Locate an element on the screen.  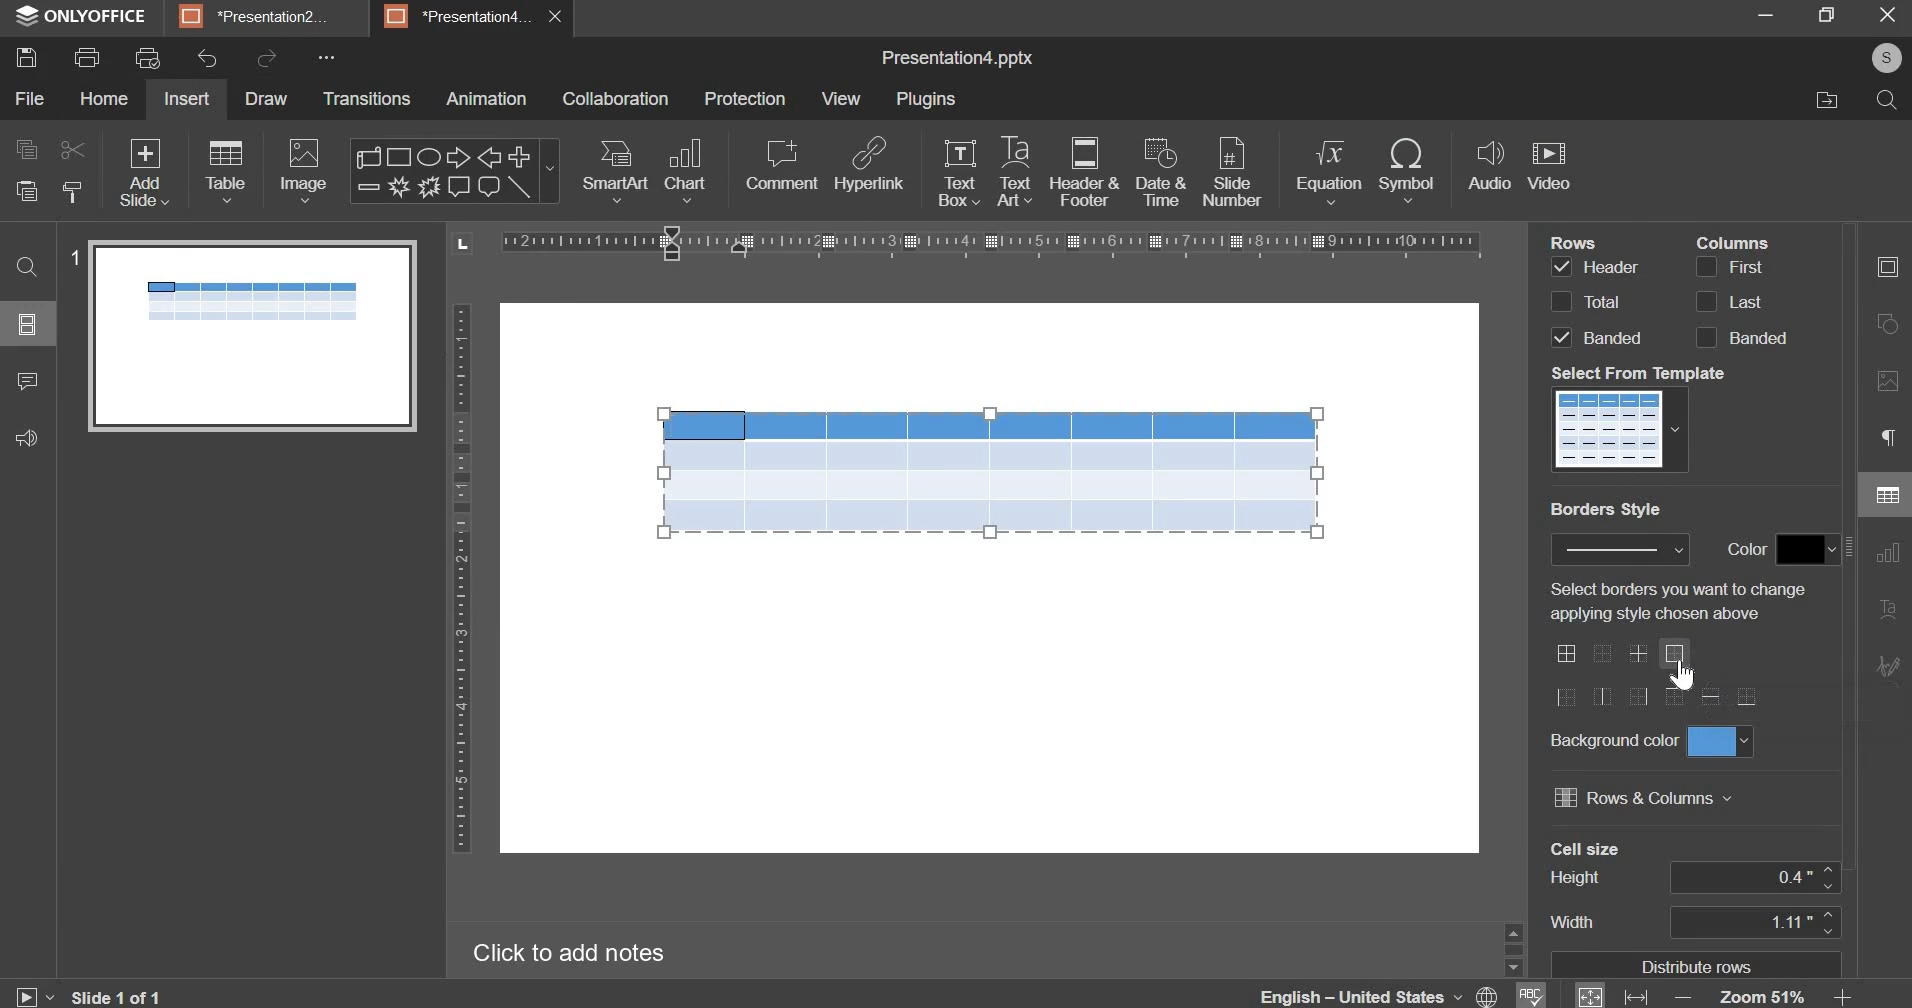
shapes is located at coordinates (453, 171).